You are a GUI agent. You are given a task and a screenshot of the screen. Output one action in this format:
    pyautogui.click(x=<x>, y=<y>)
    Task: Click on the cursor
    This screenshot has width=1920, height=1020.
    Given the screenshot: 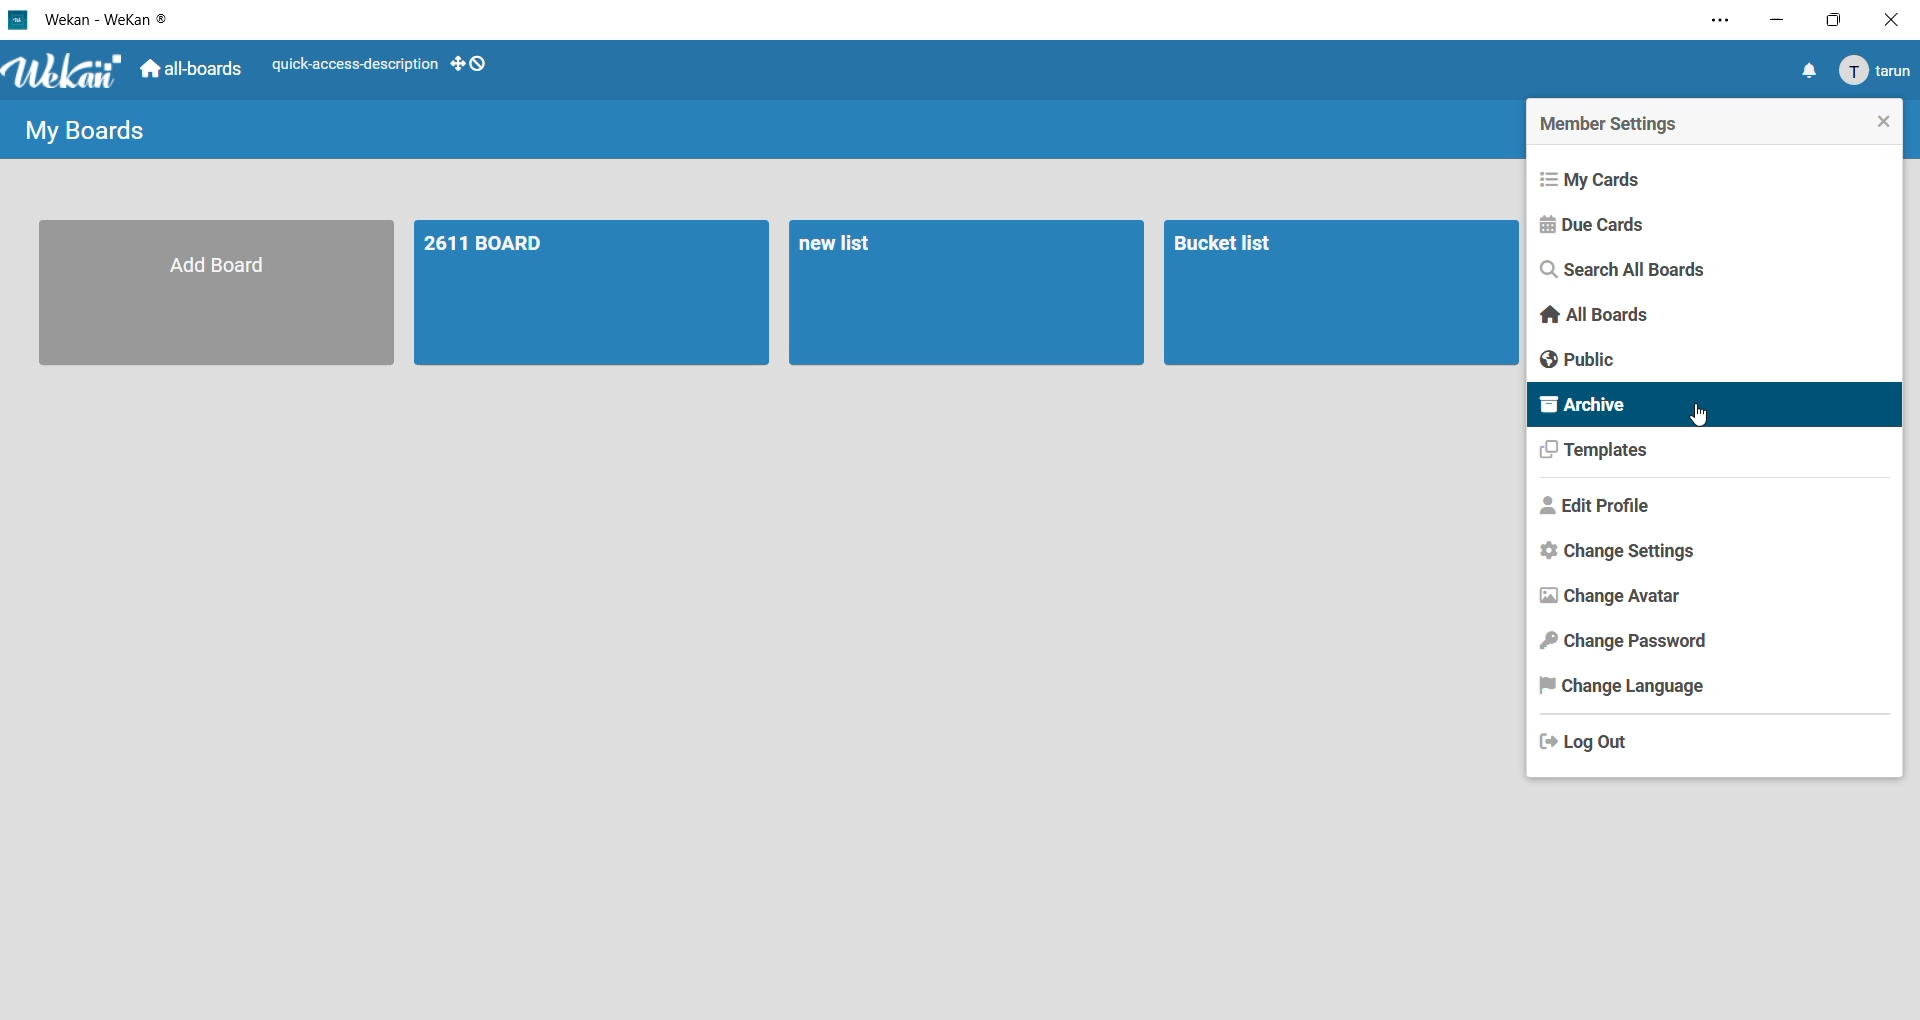 What is the action you would take?
    pyautogui.click(x=1902, y=93)
    